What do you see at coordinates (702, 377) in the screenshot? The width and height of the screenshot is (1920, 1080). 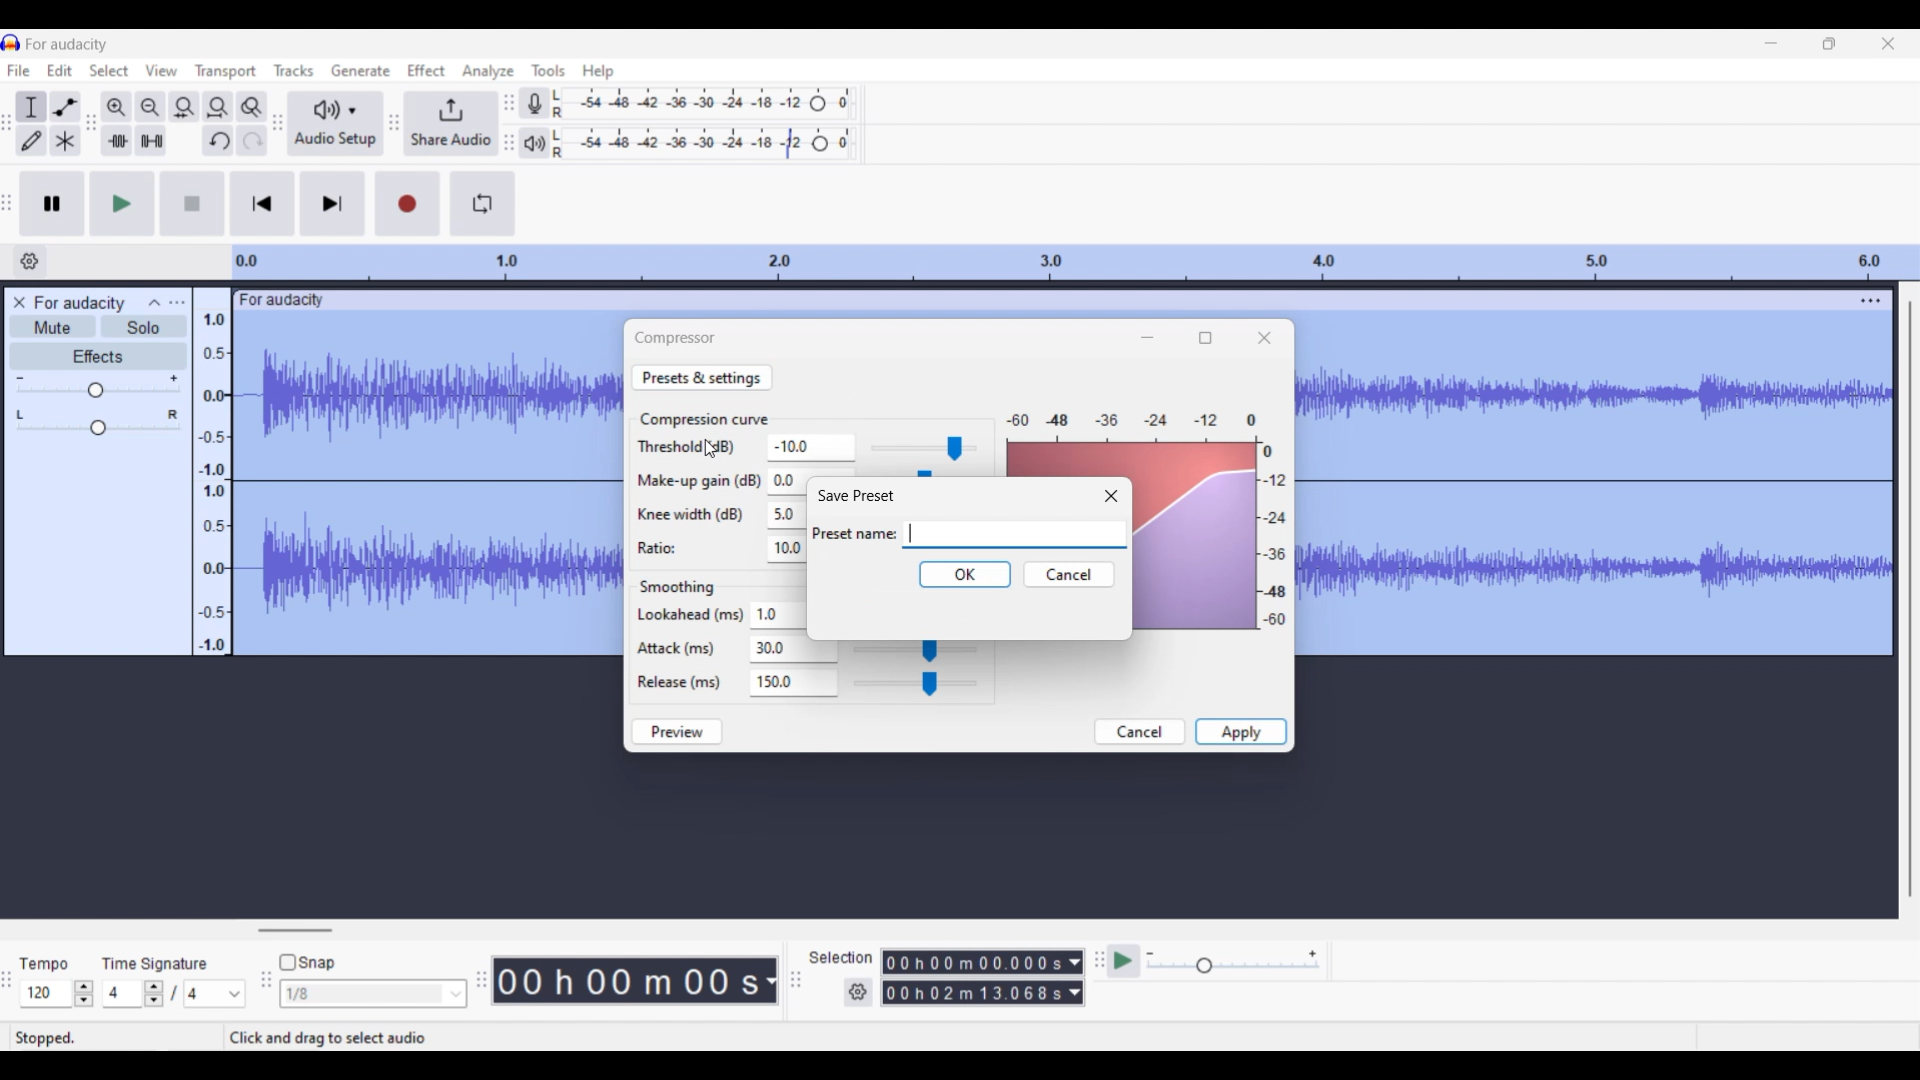 I see `Preset and settings` at bounding box center [702, 377].